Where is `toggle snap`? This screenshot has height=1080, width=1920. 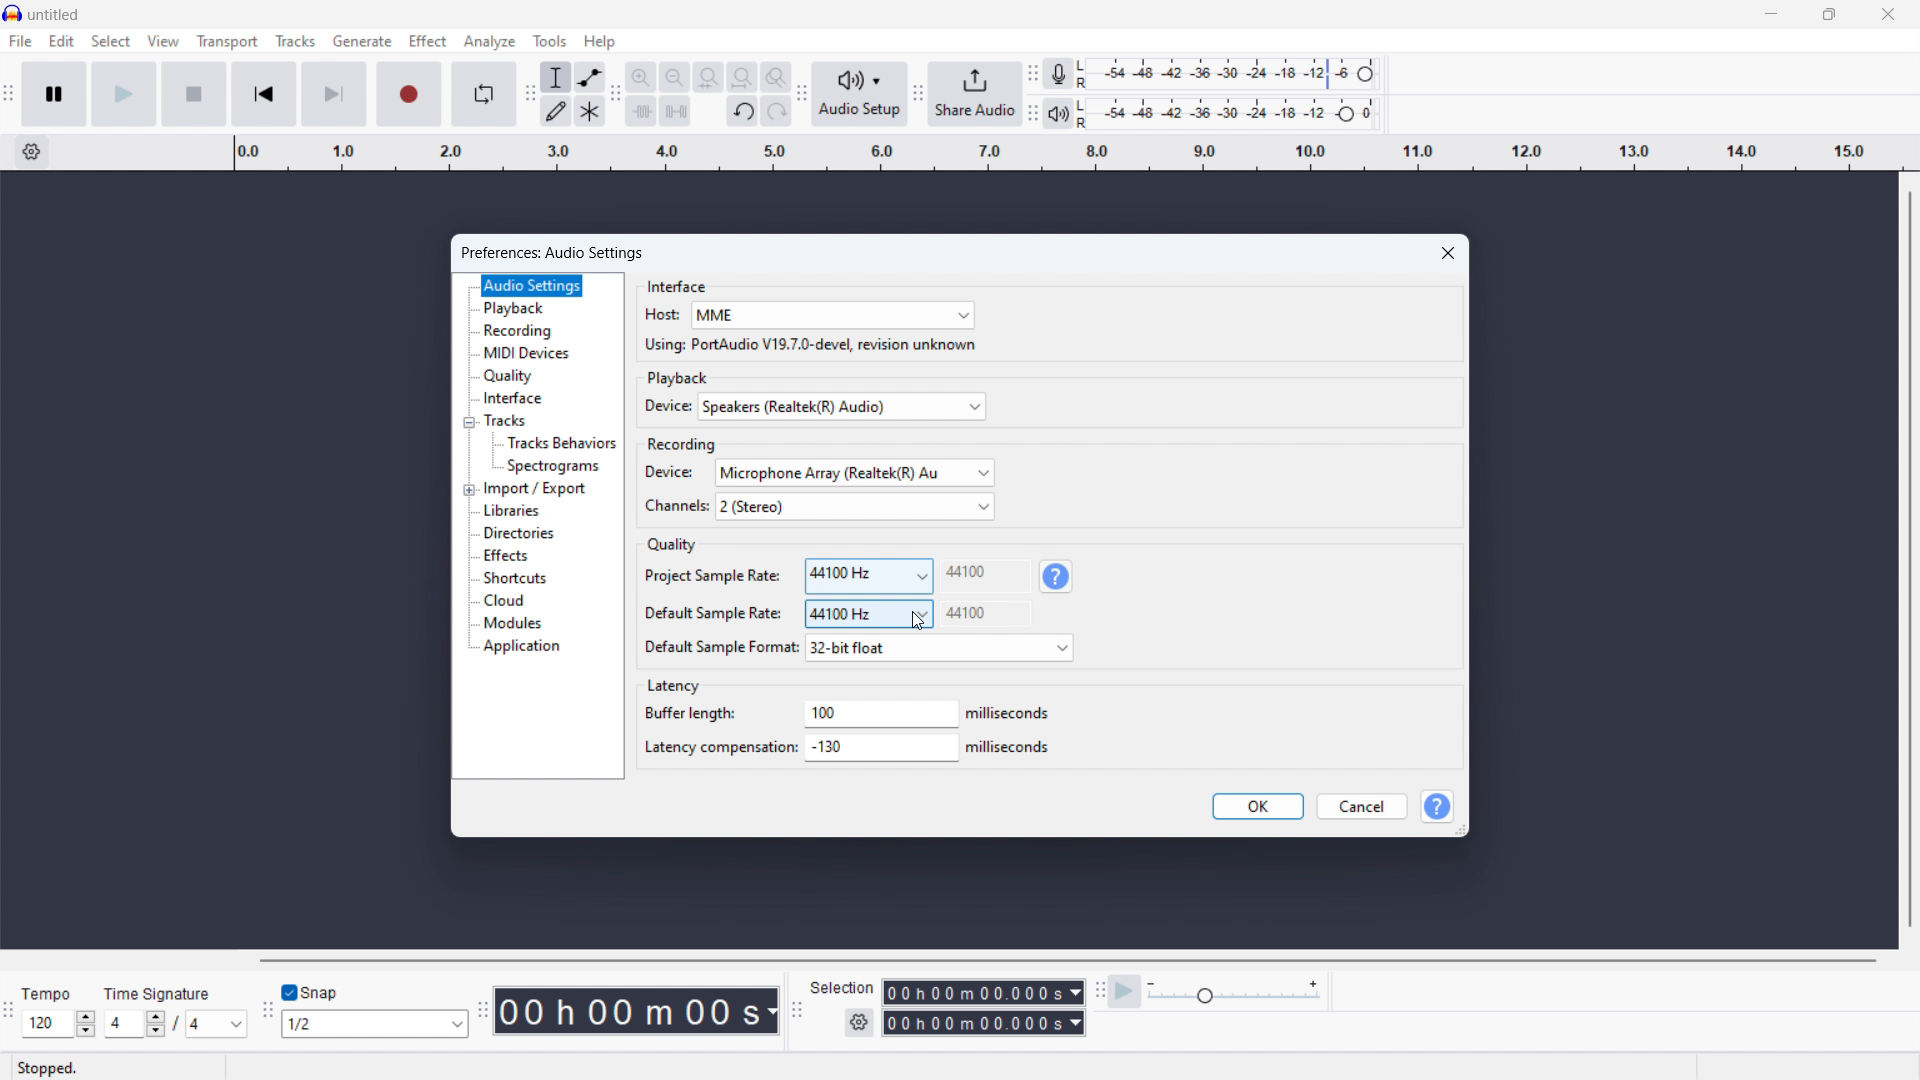
toggle snap is located at coordinates (311, 993).